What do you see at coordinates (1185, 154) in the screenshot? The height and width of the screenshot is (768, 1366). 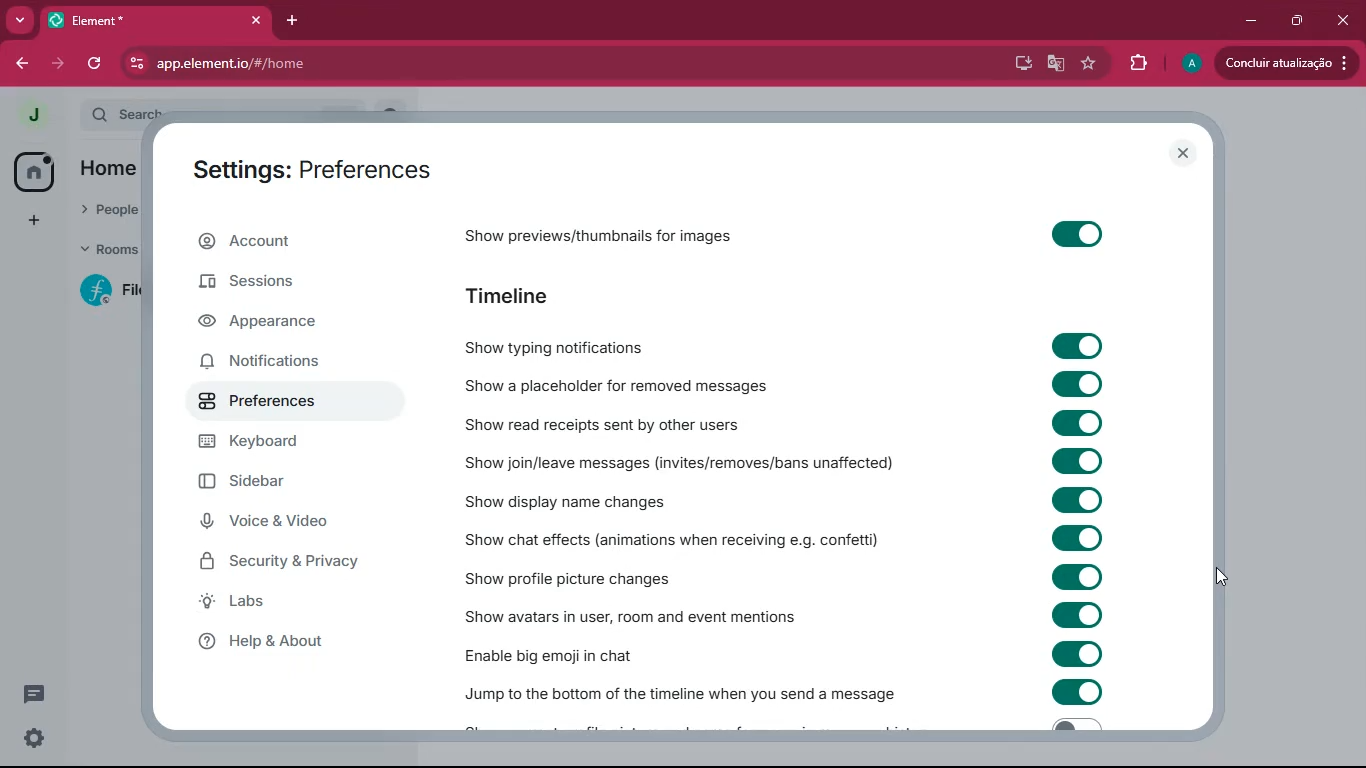 I see `close` at bounding box center [1185, 154].